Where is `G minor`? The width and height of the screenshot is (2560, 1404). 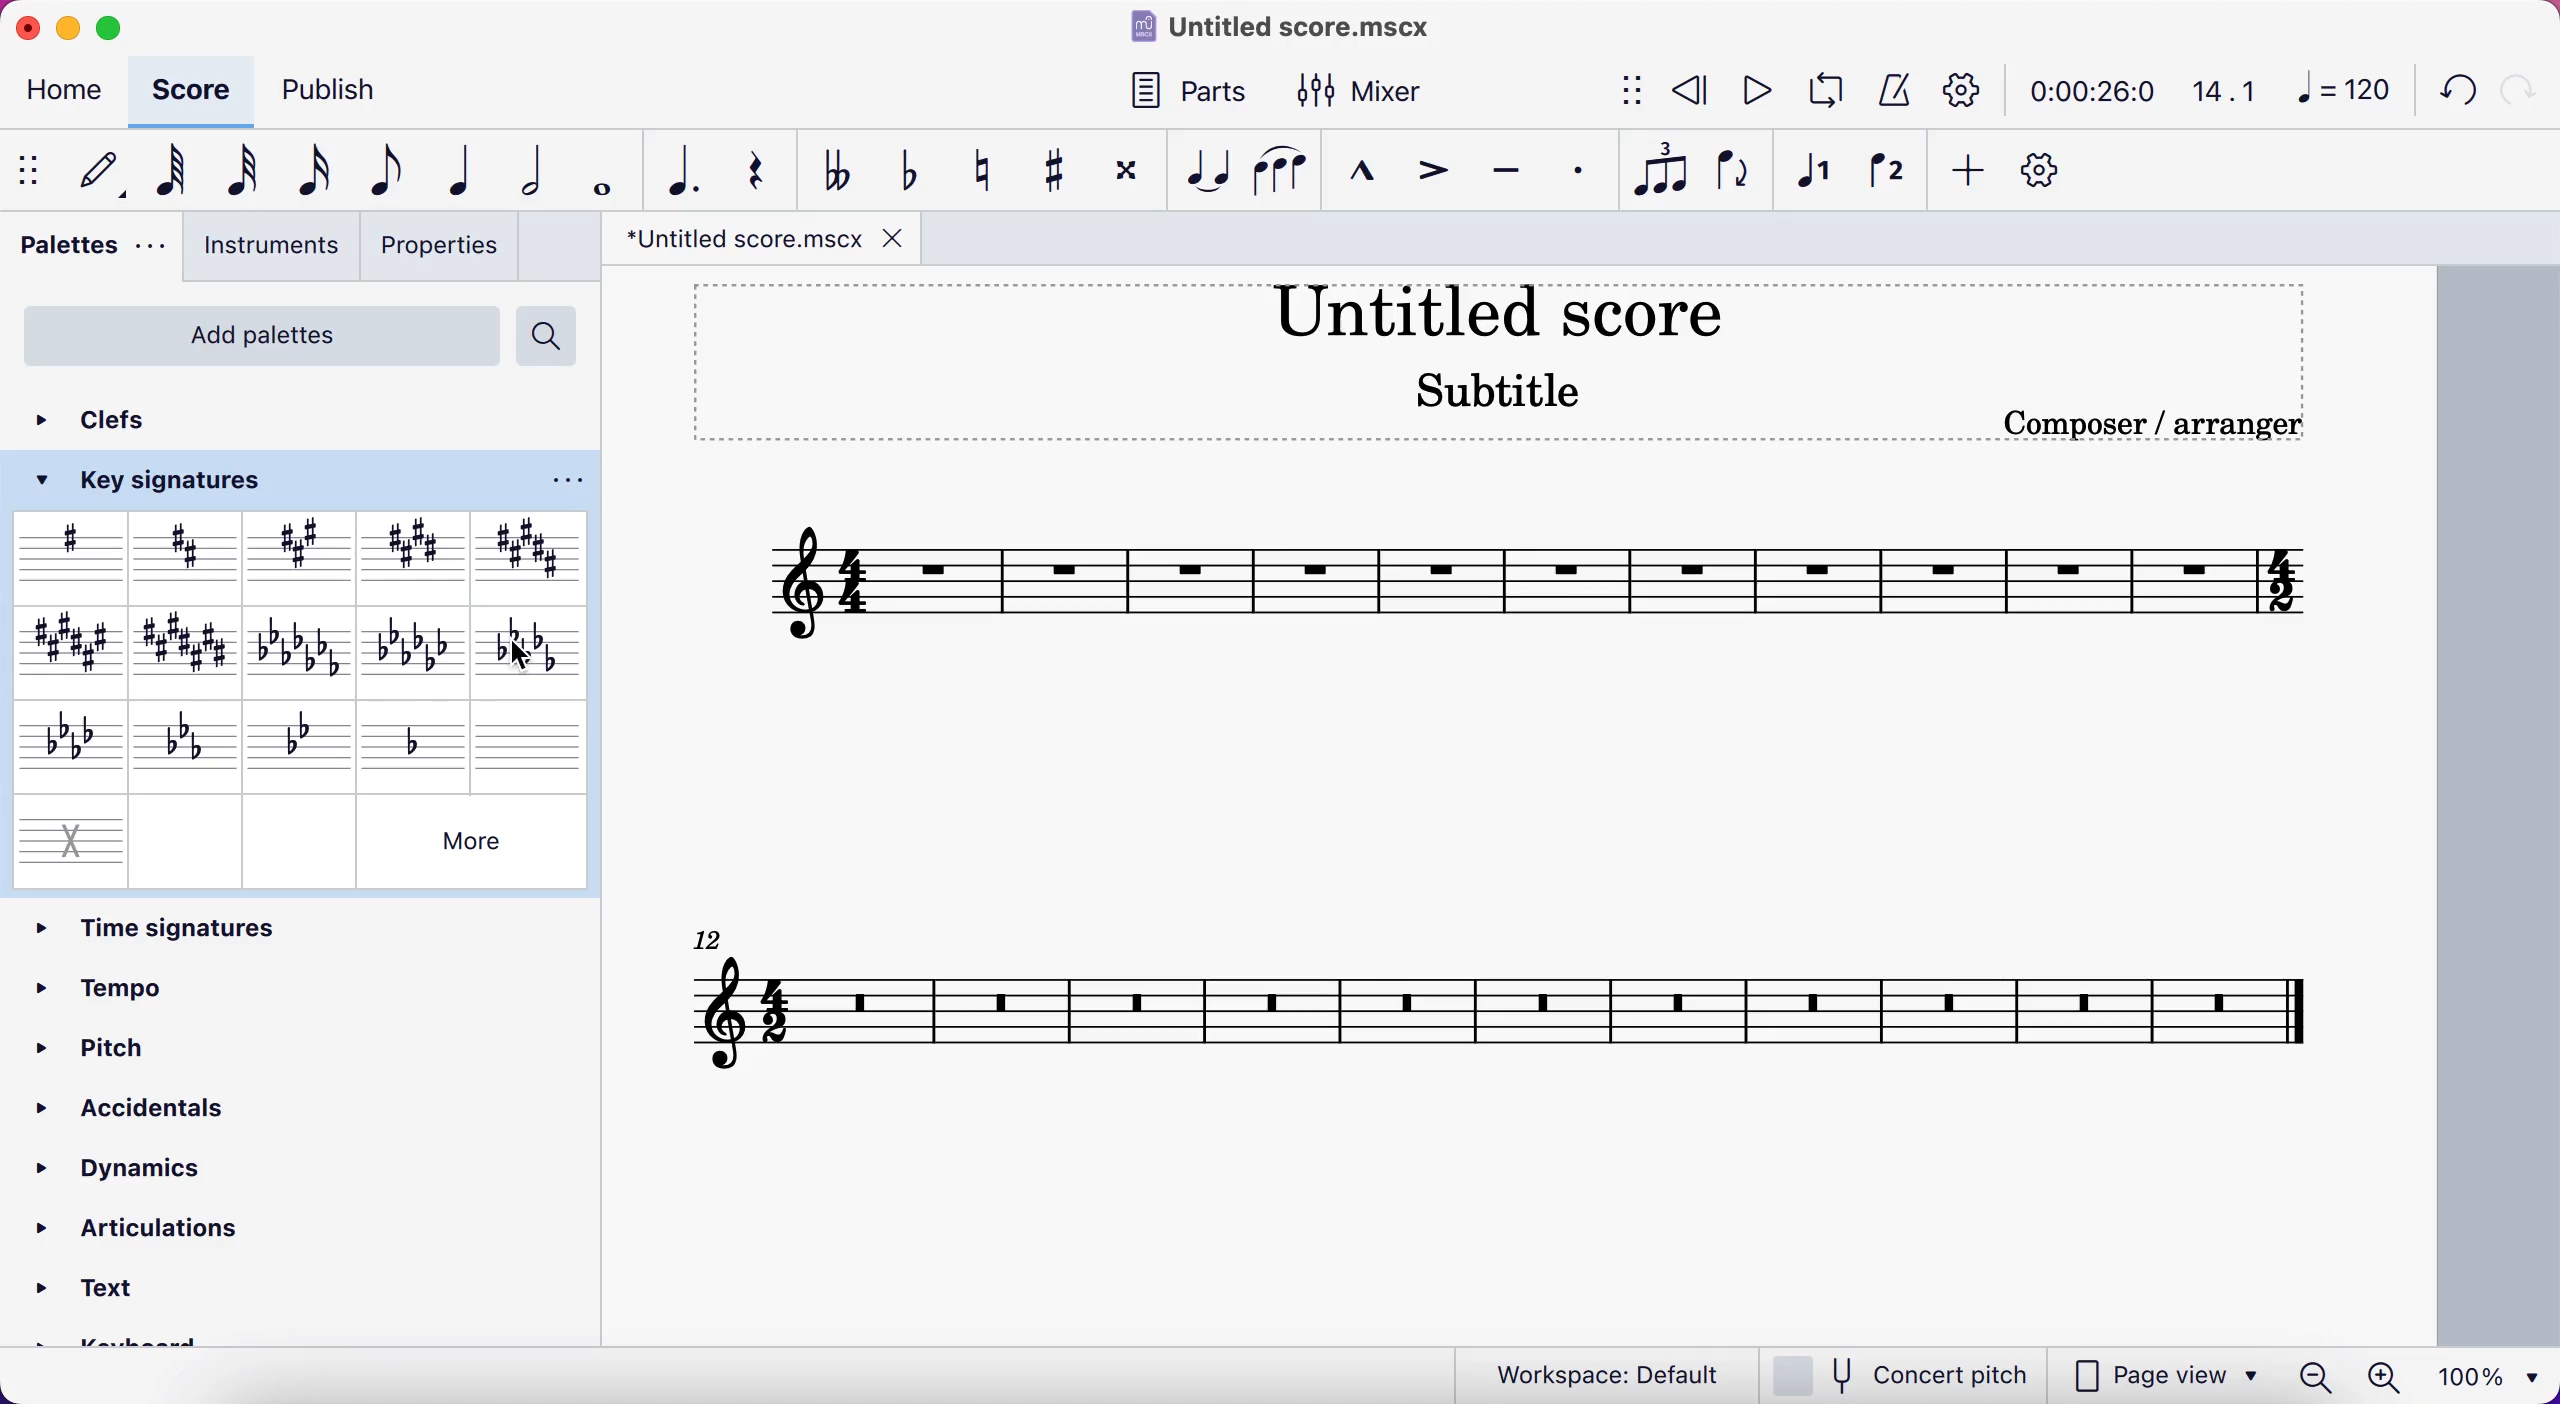
G minor is located at coordinates (305, 740).